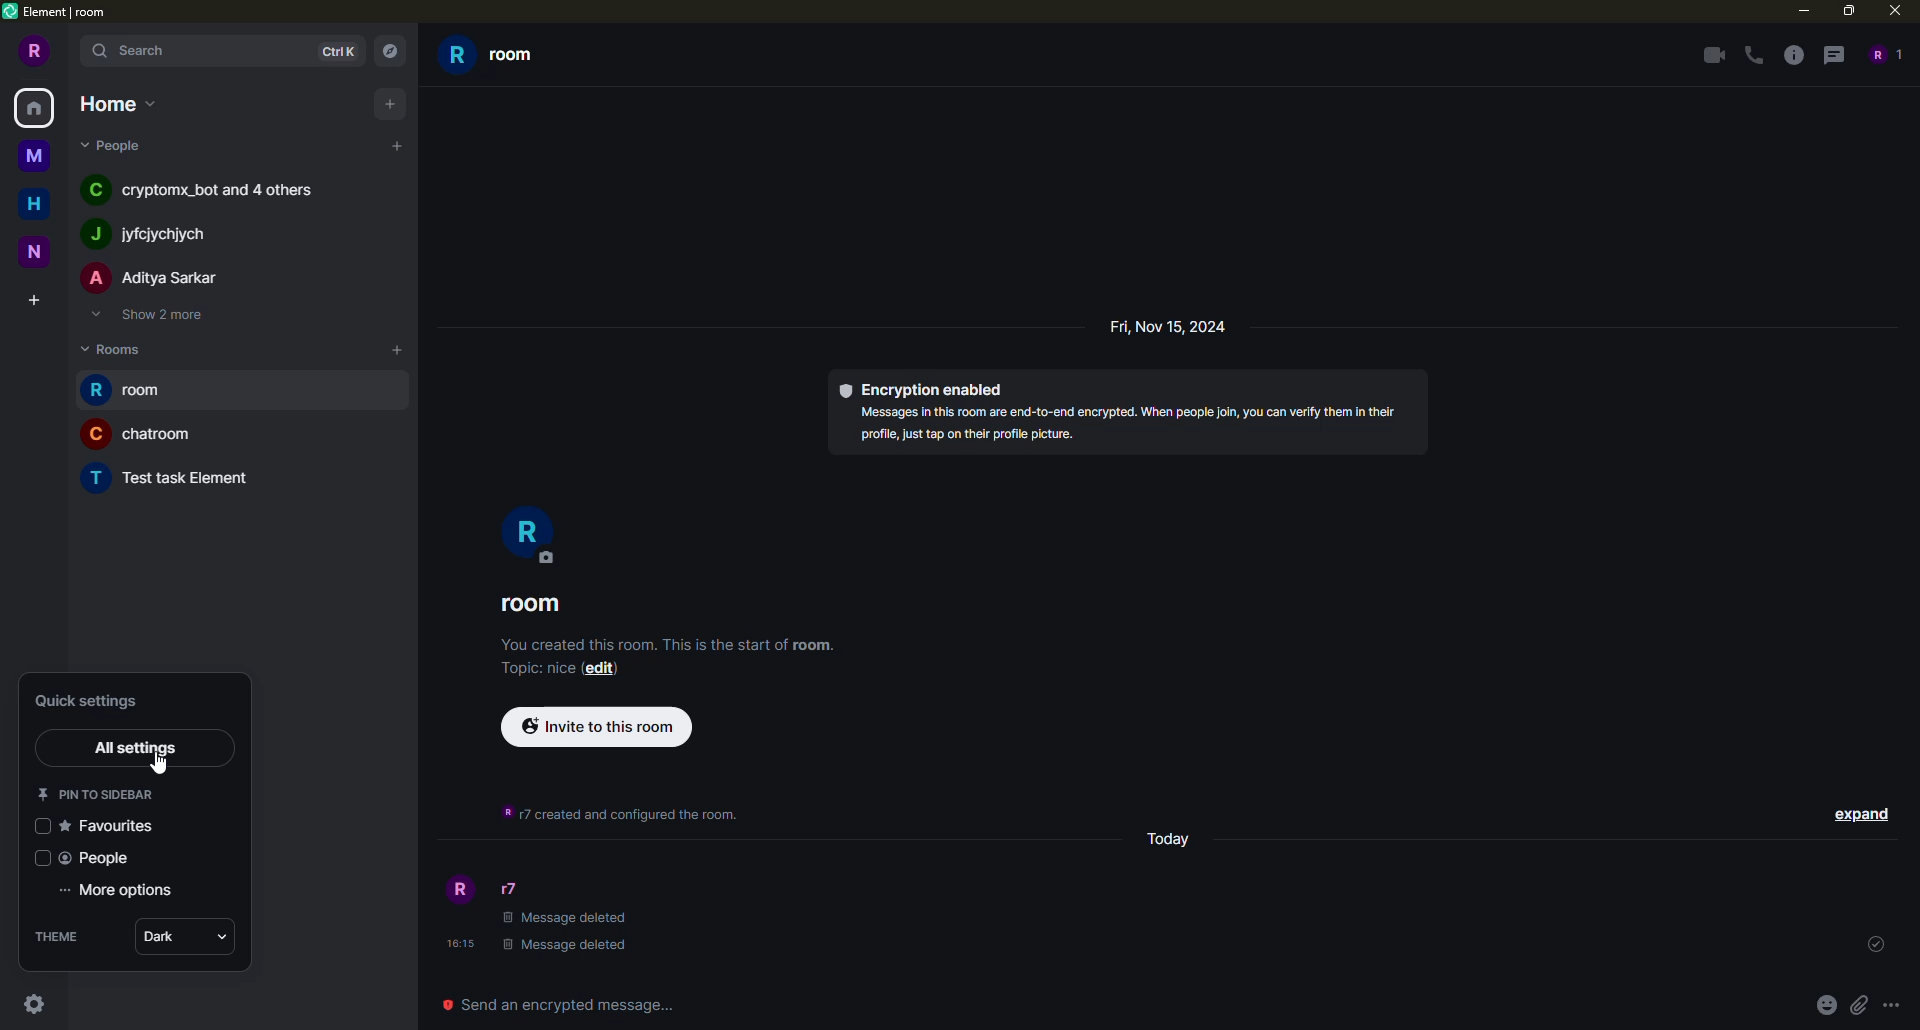  What do you see at coordinates (1756, 56) in the screenshot?
I see `voice call` at bounding box center [1756, 56].